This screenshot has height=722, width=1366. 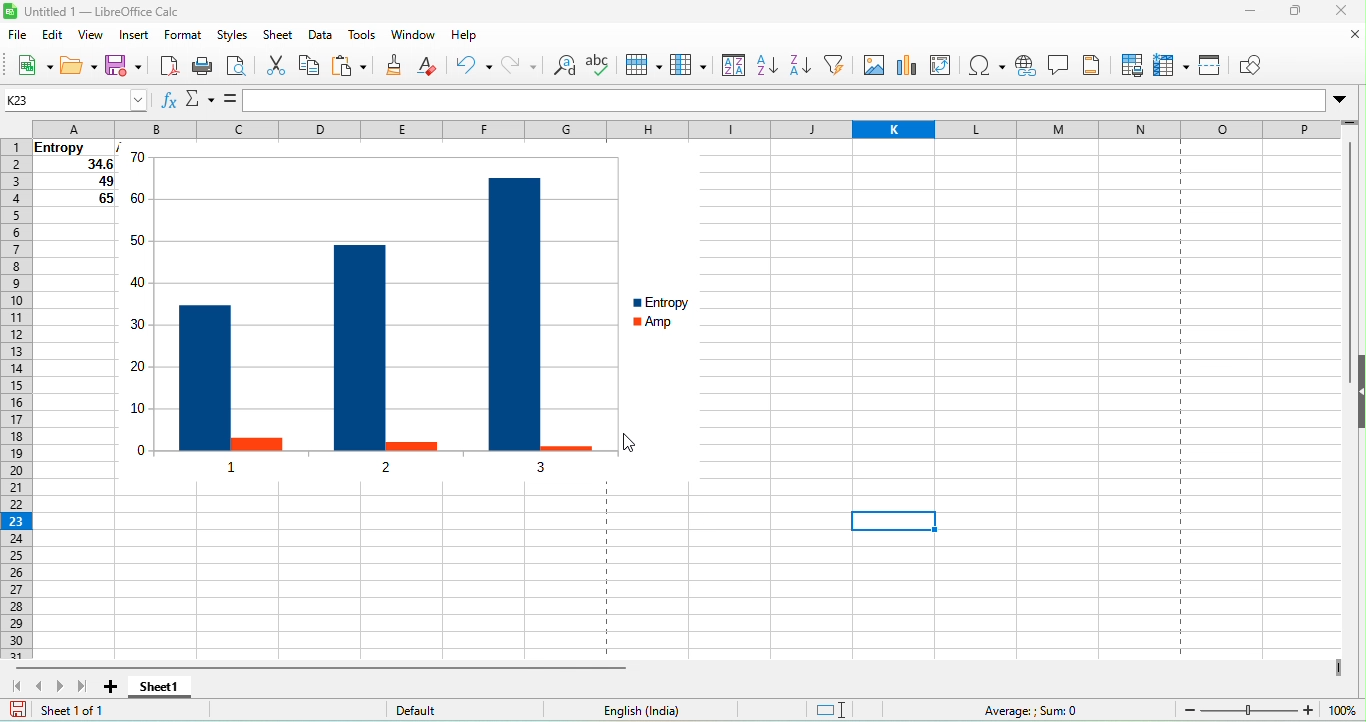 I want to click on untitled 1- libre office cala, so click(x=96, y=13).